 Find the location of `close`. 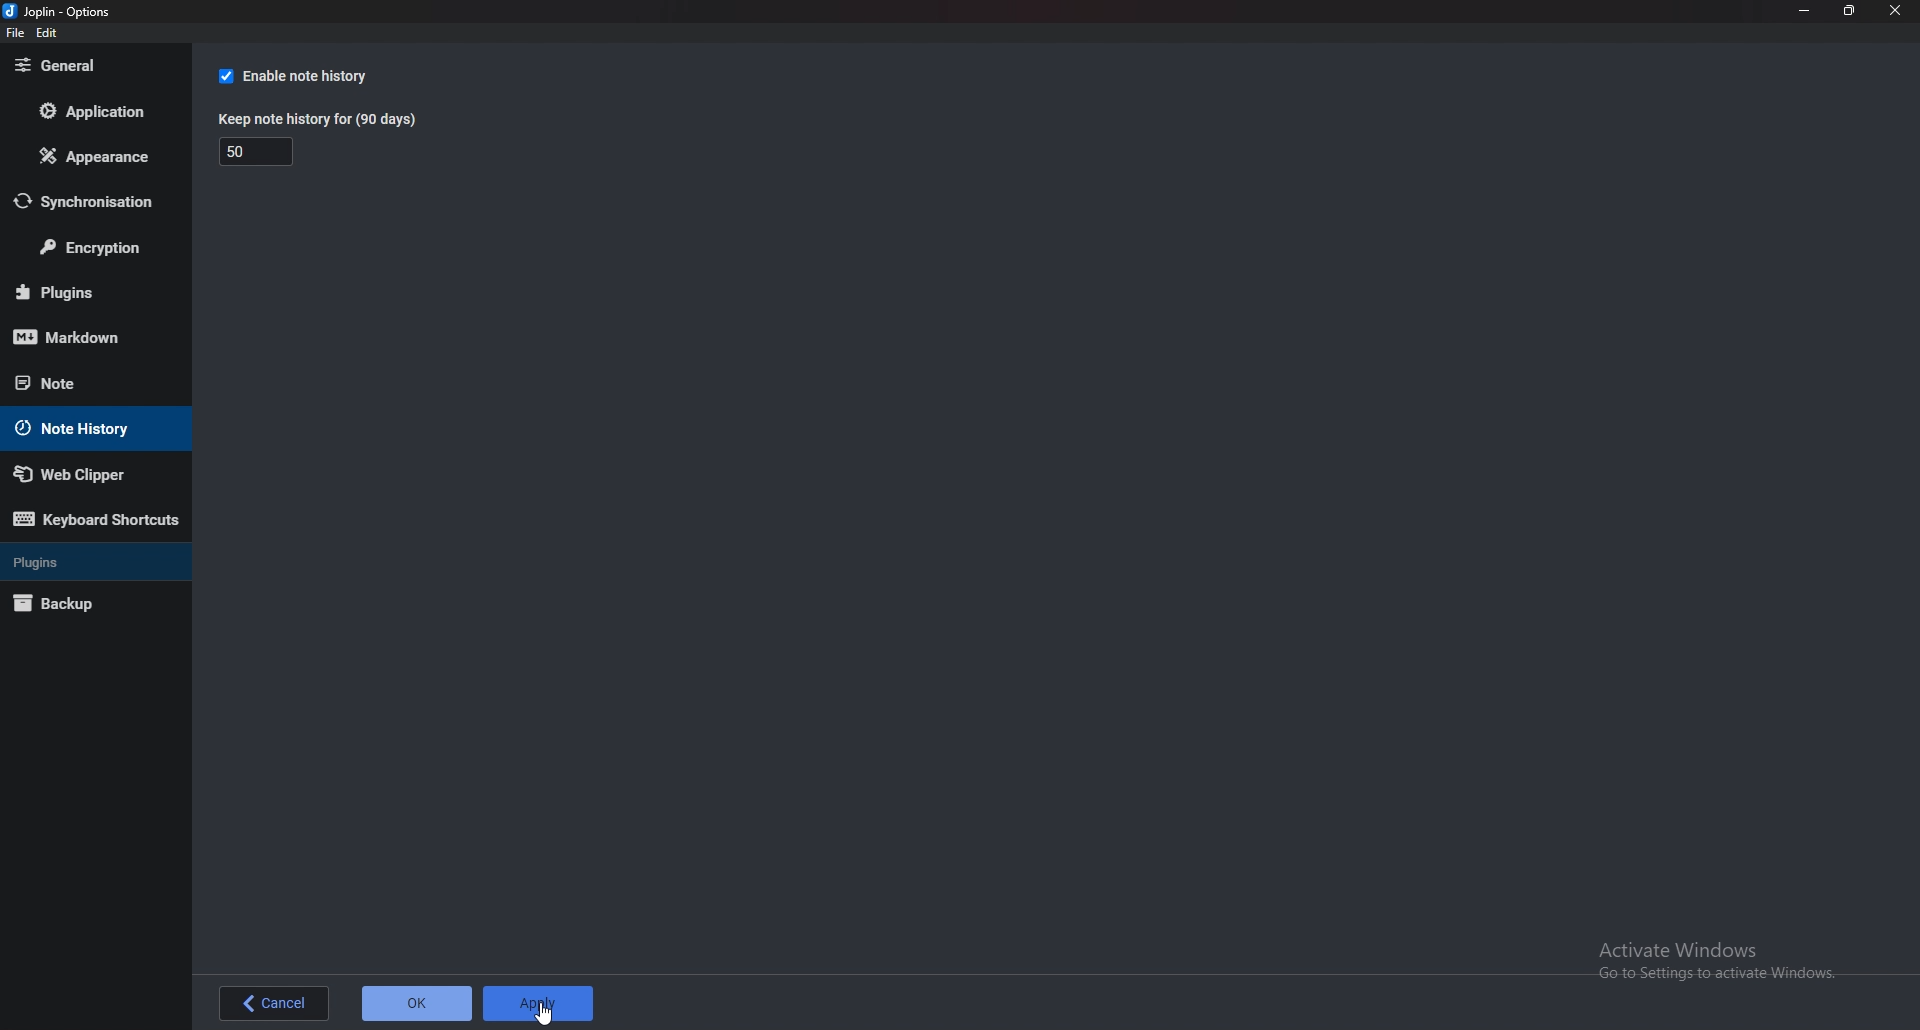

close is located at coordinates (1896, 10).